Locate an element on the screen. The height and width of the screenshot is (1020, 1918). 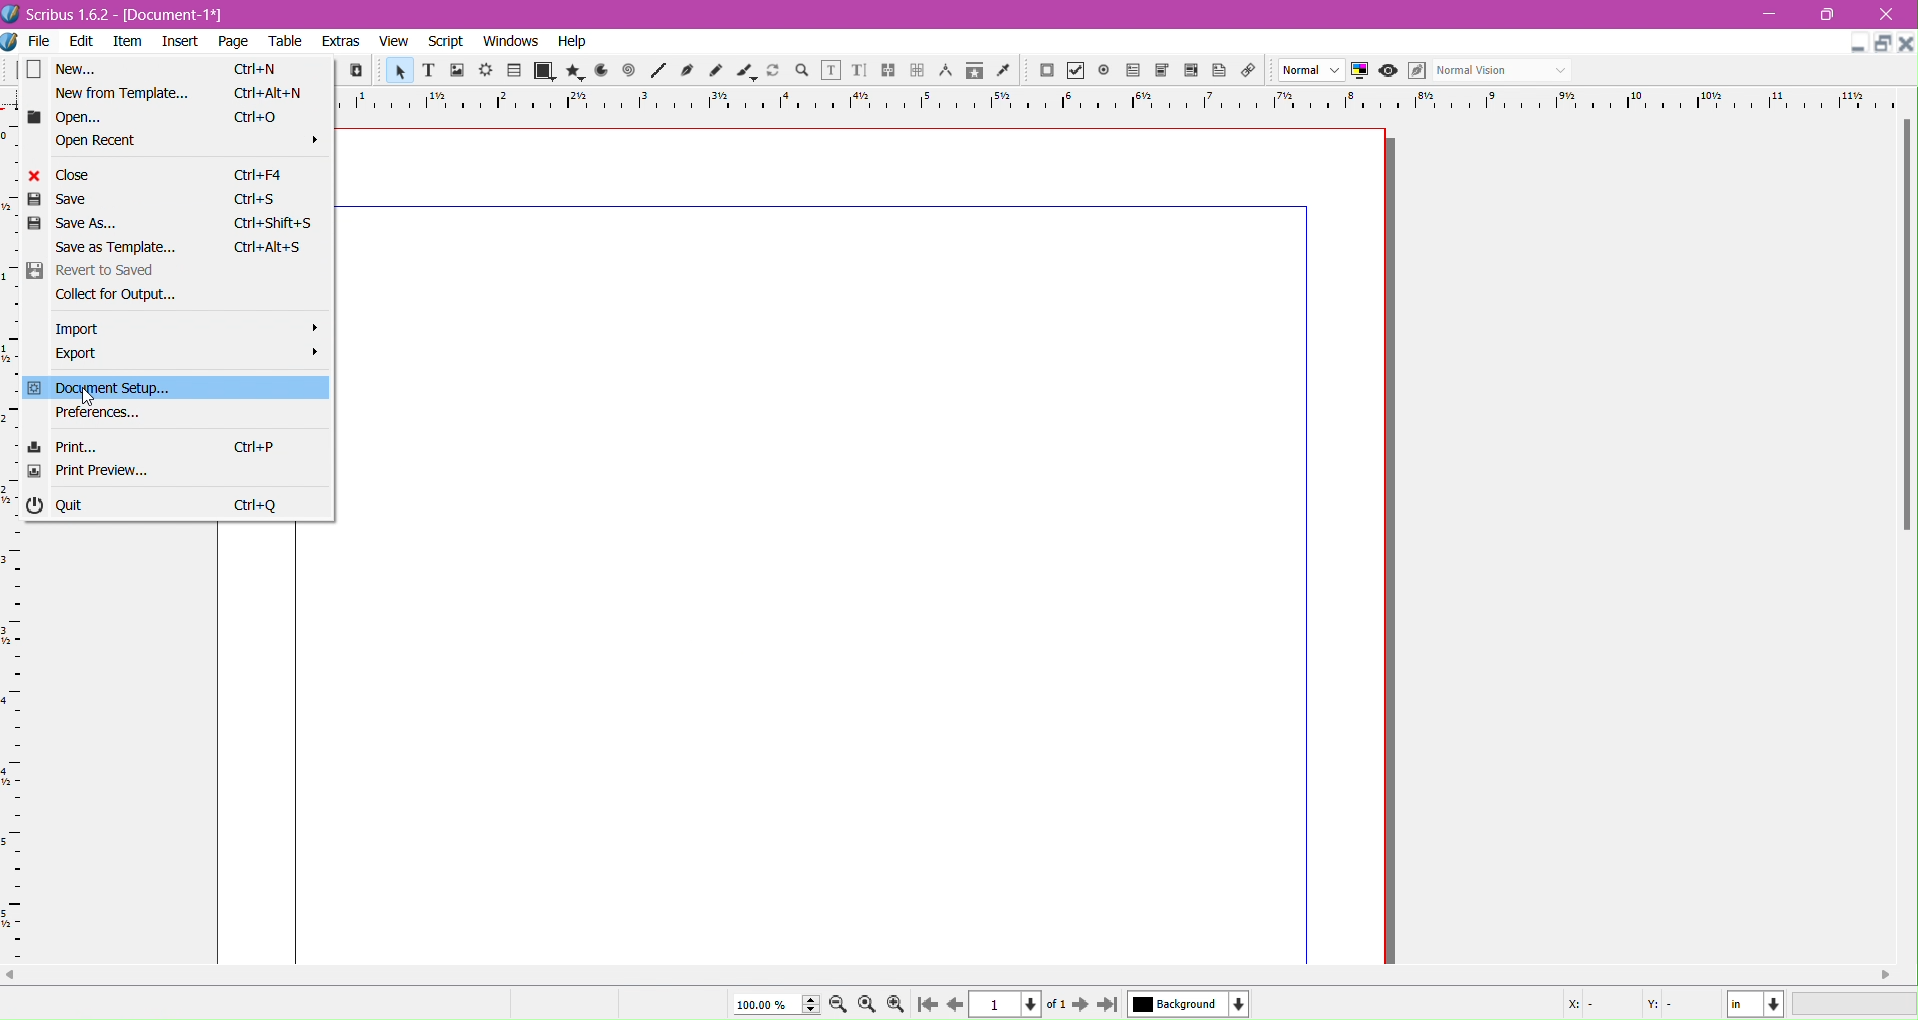
copy item properties is located at coordinates (974, 73).